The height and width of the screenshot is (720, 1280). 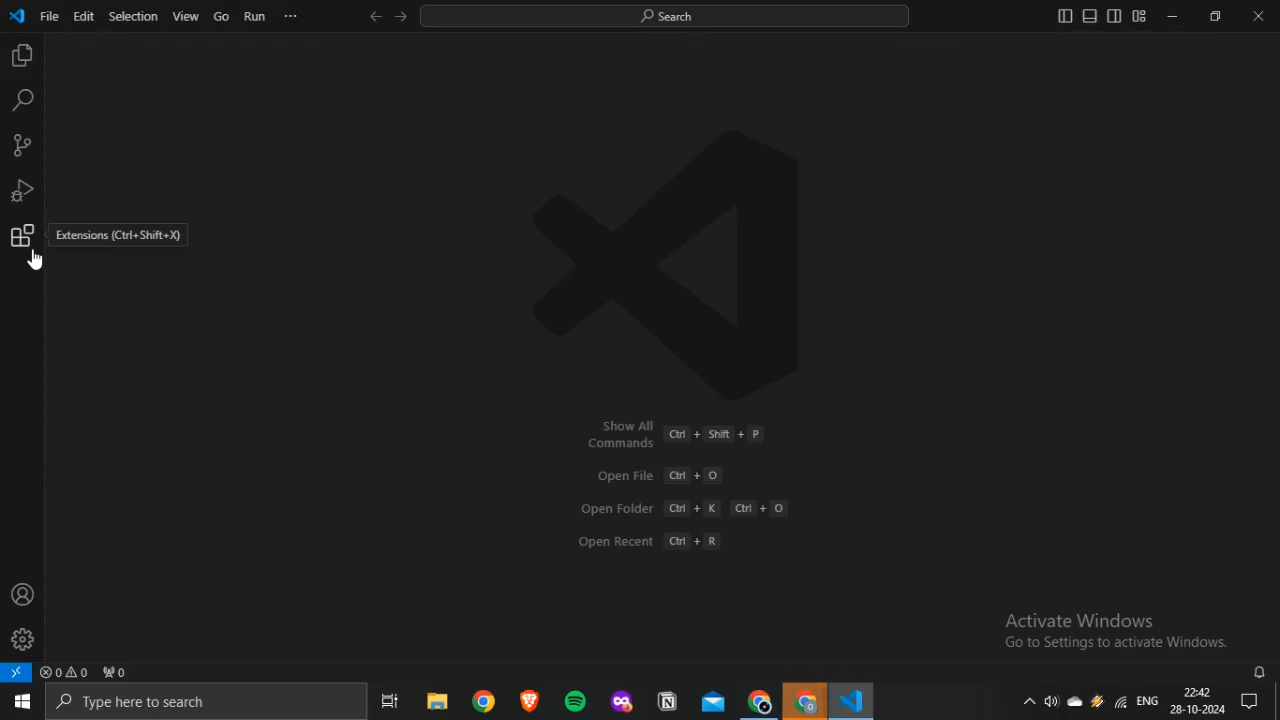 I want to click on View, so click(x=185, y=16).